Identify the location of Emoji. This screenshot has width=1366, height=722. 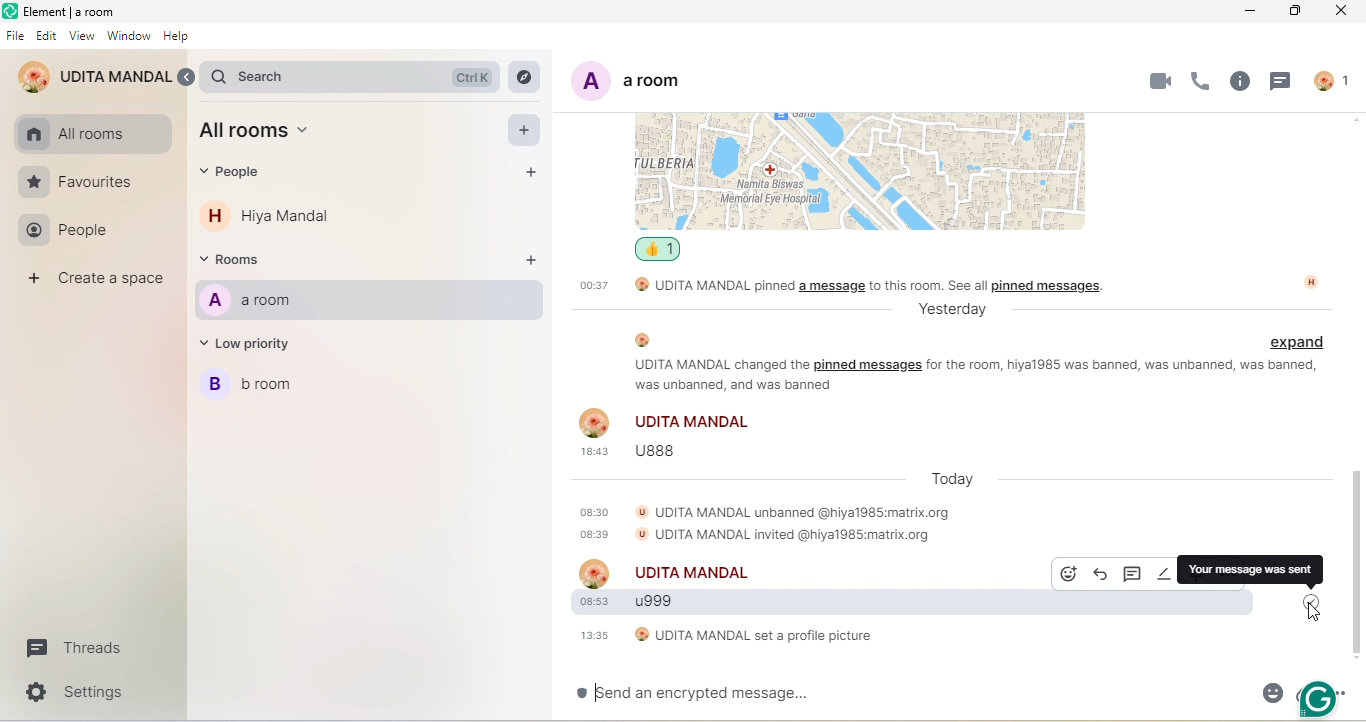
(1071, 574).